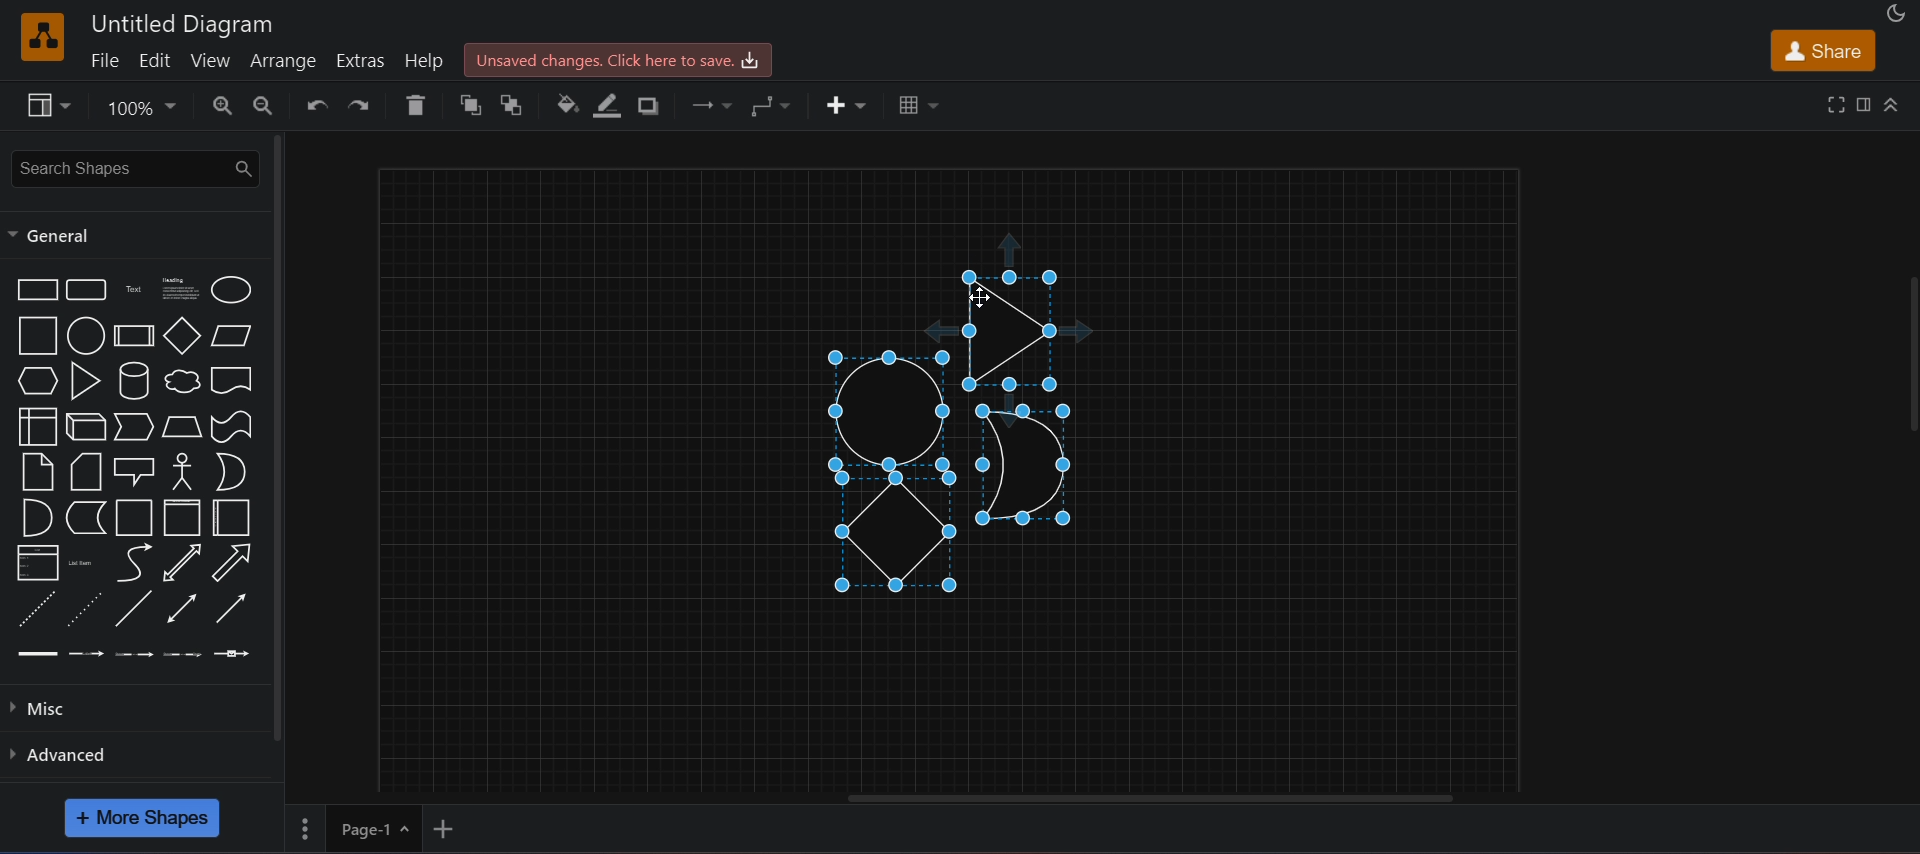  What do you see at coordinates (1833, 104) in the screenshot?
I see `fullscreen` at bounding box center [1833, 104].